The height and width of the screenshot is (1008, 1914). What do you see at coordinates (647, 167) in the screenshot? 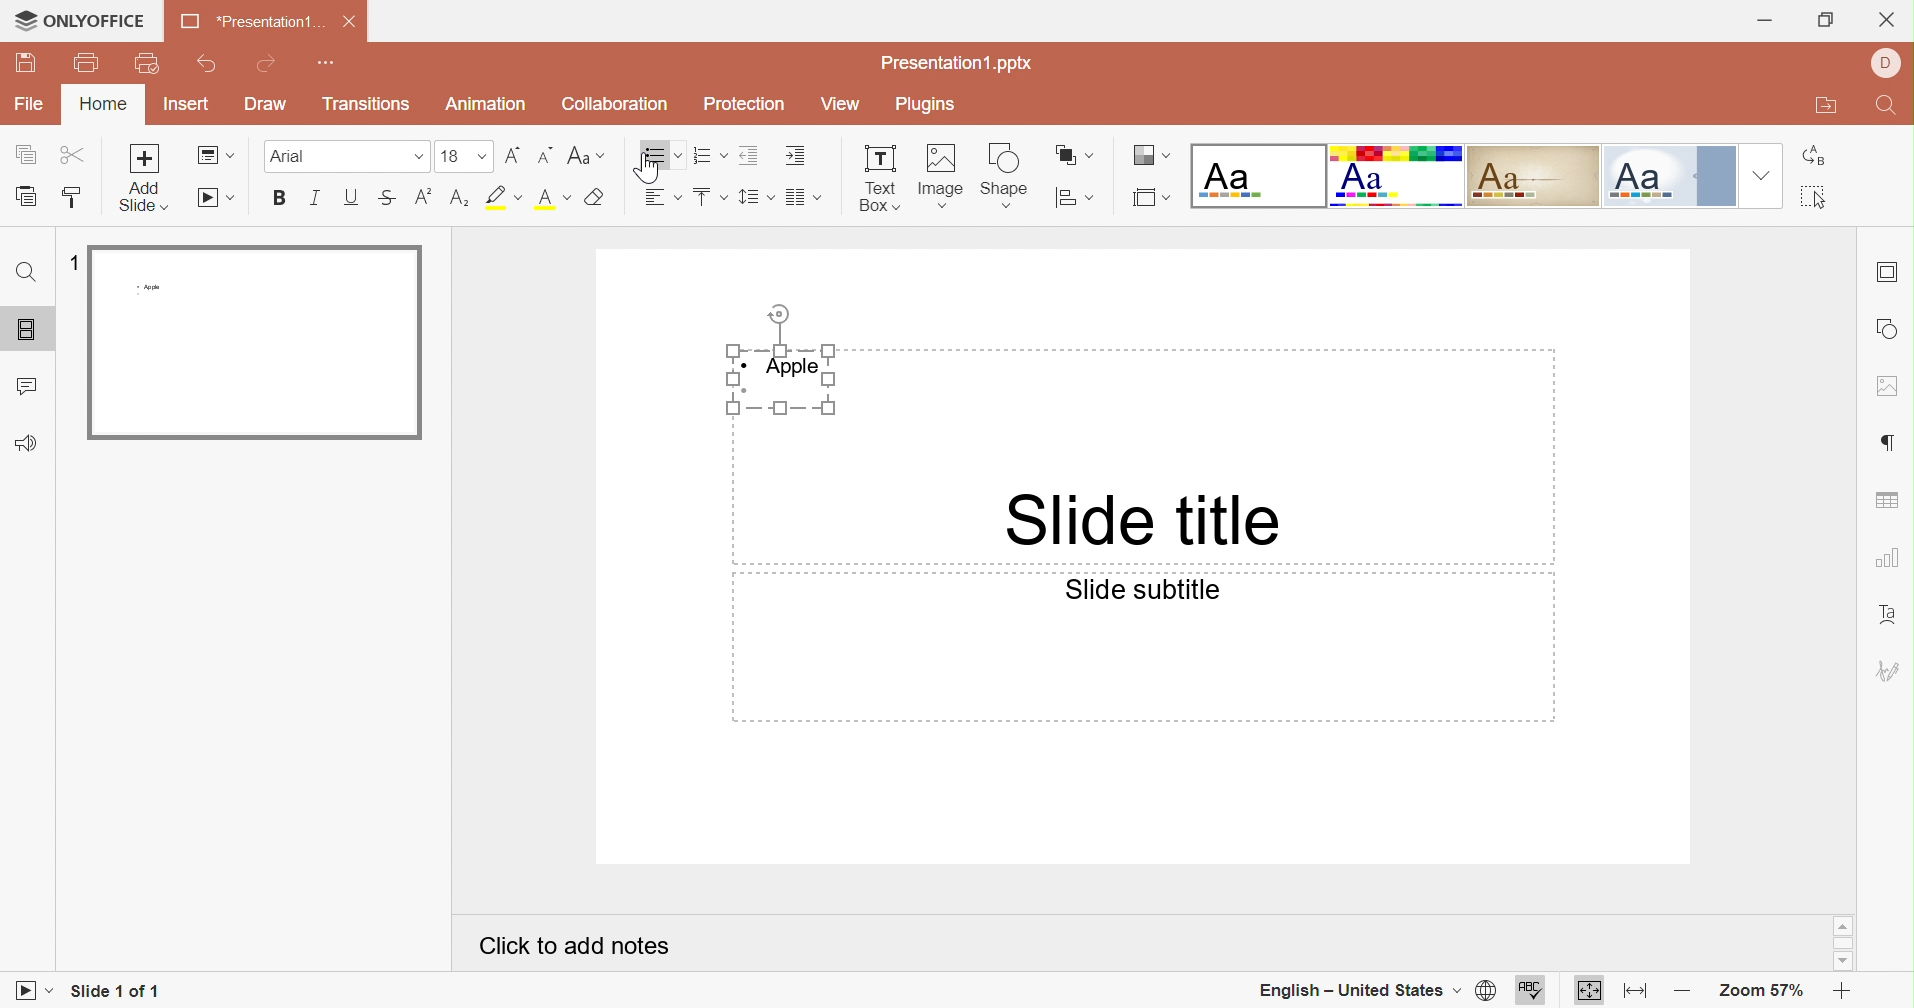
I see `Cursor` at bounding box center [647, 167].